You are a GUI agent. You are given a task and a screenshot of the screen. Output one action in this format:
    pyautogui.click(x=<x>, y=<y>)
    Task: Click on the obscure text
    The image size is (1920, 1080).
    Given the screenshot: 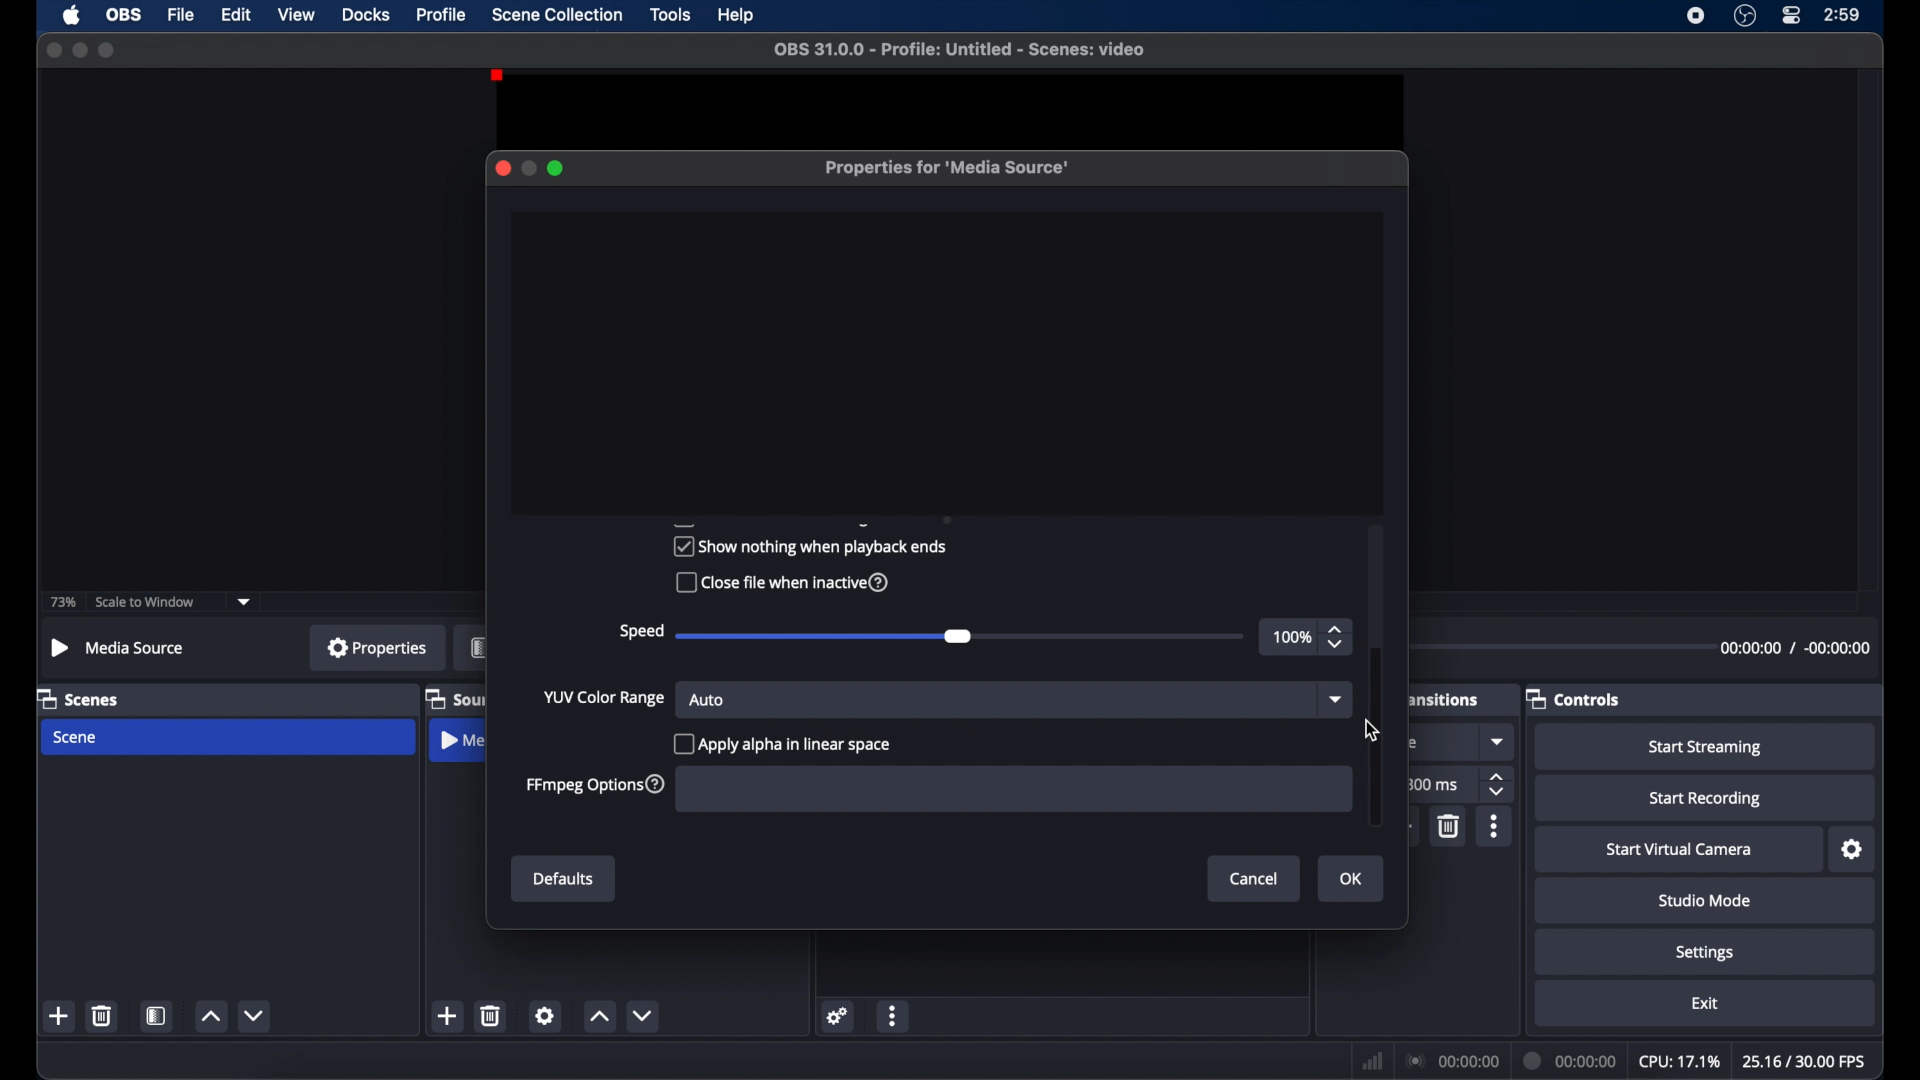 What is the action you would take?
    pyautogui.click(x=1410, y=742)
    